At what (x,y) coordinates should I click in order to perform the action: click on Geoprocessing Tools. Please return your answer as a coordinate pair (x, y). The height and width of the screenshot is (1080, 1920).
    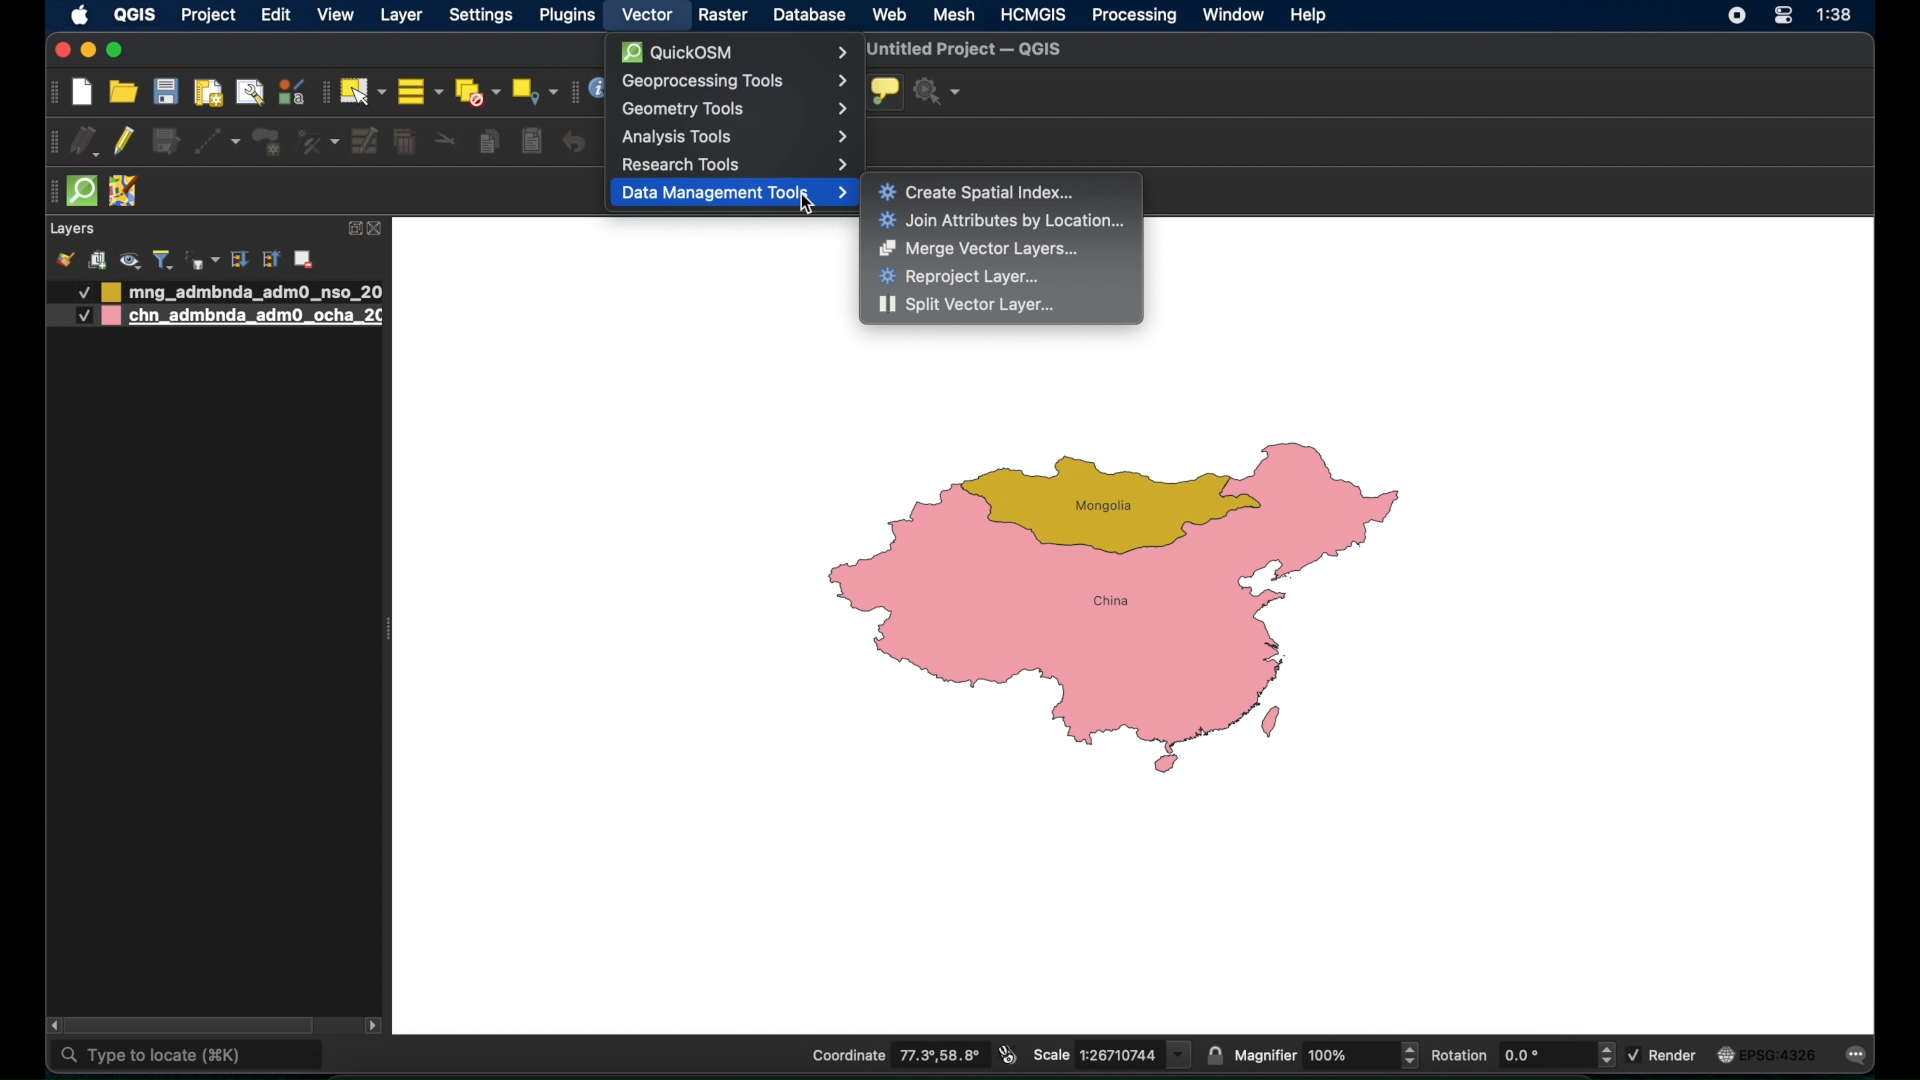
    Looking at the image, I should click on (732, 81).